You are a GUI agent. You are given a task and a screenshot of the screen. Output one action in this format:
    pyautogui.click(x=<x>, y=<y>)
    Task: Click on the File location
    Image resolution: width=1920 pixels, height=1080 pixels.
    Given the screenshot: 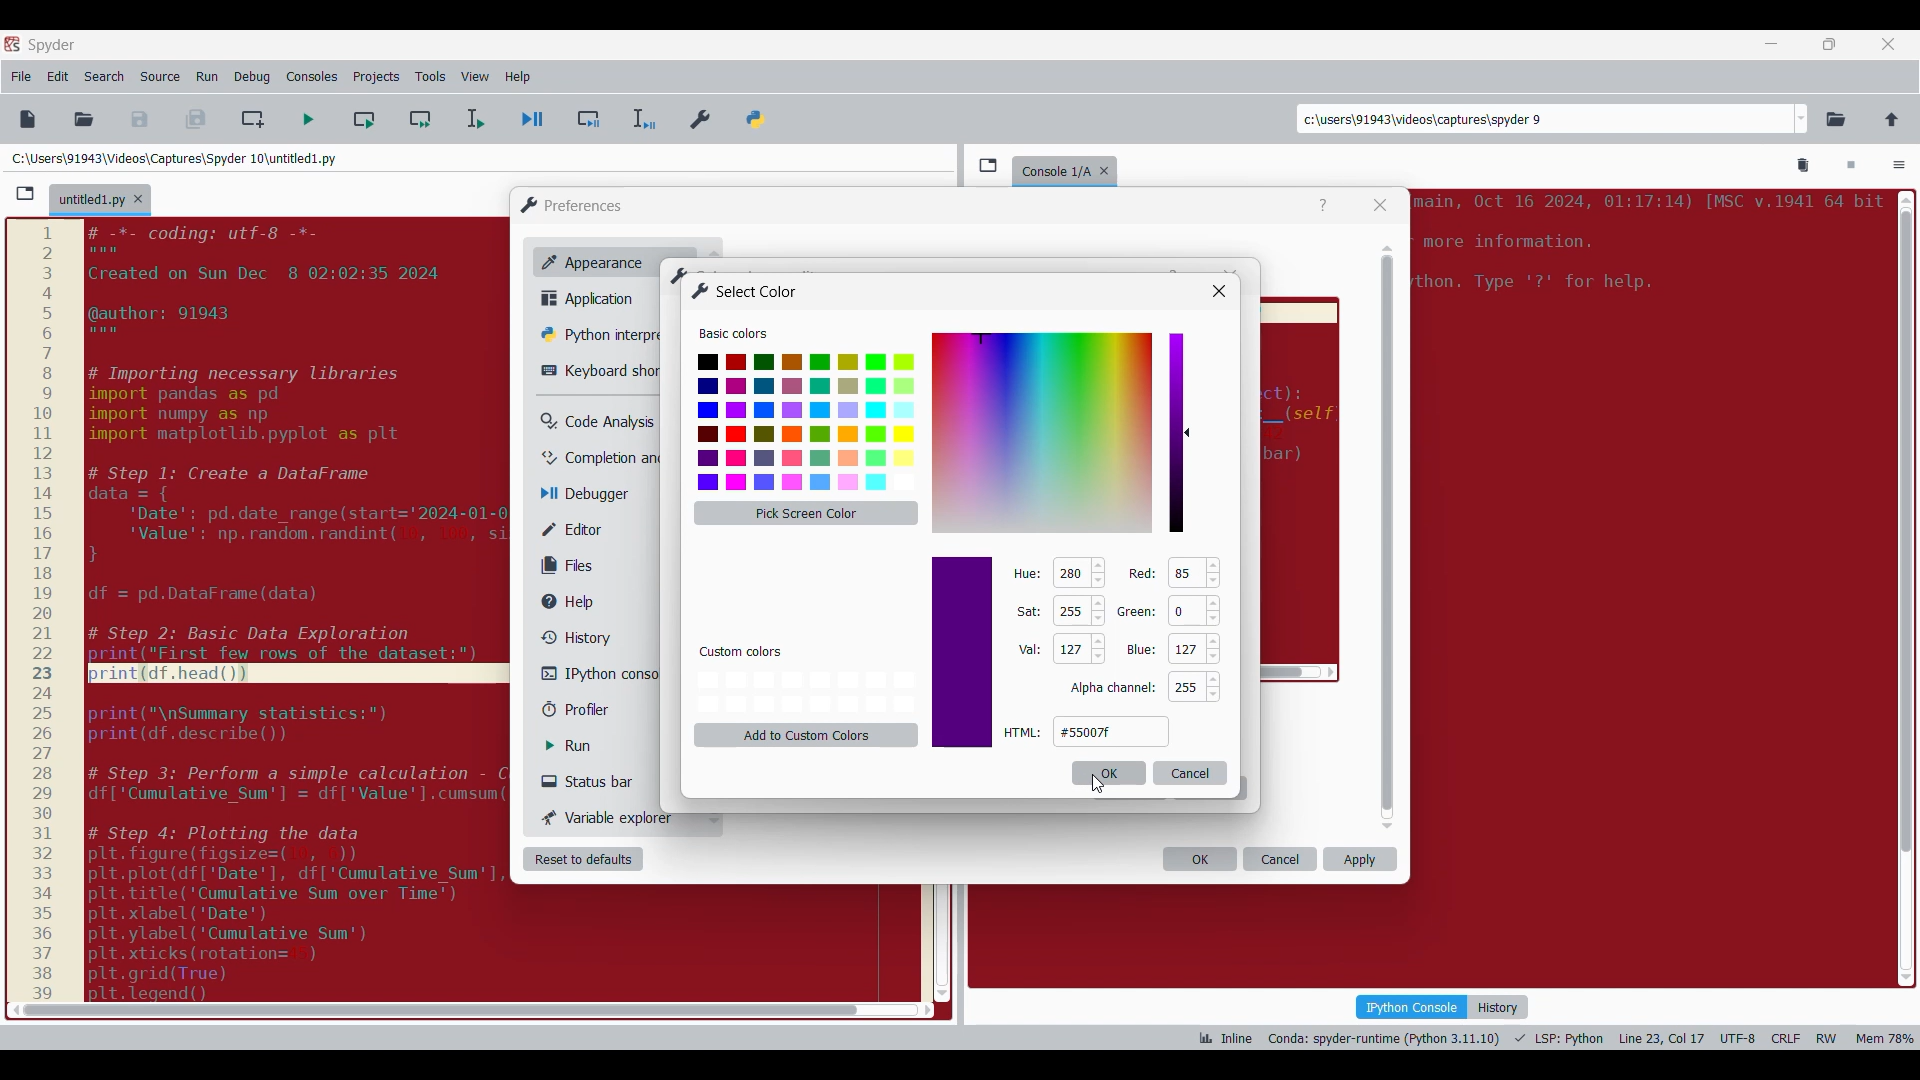 What is the action you would take?
    pyautogui.click(x=174, y=158)
    